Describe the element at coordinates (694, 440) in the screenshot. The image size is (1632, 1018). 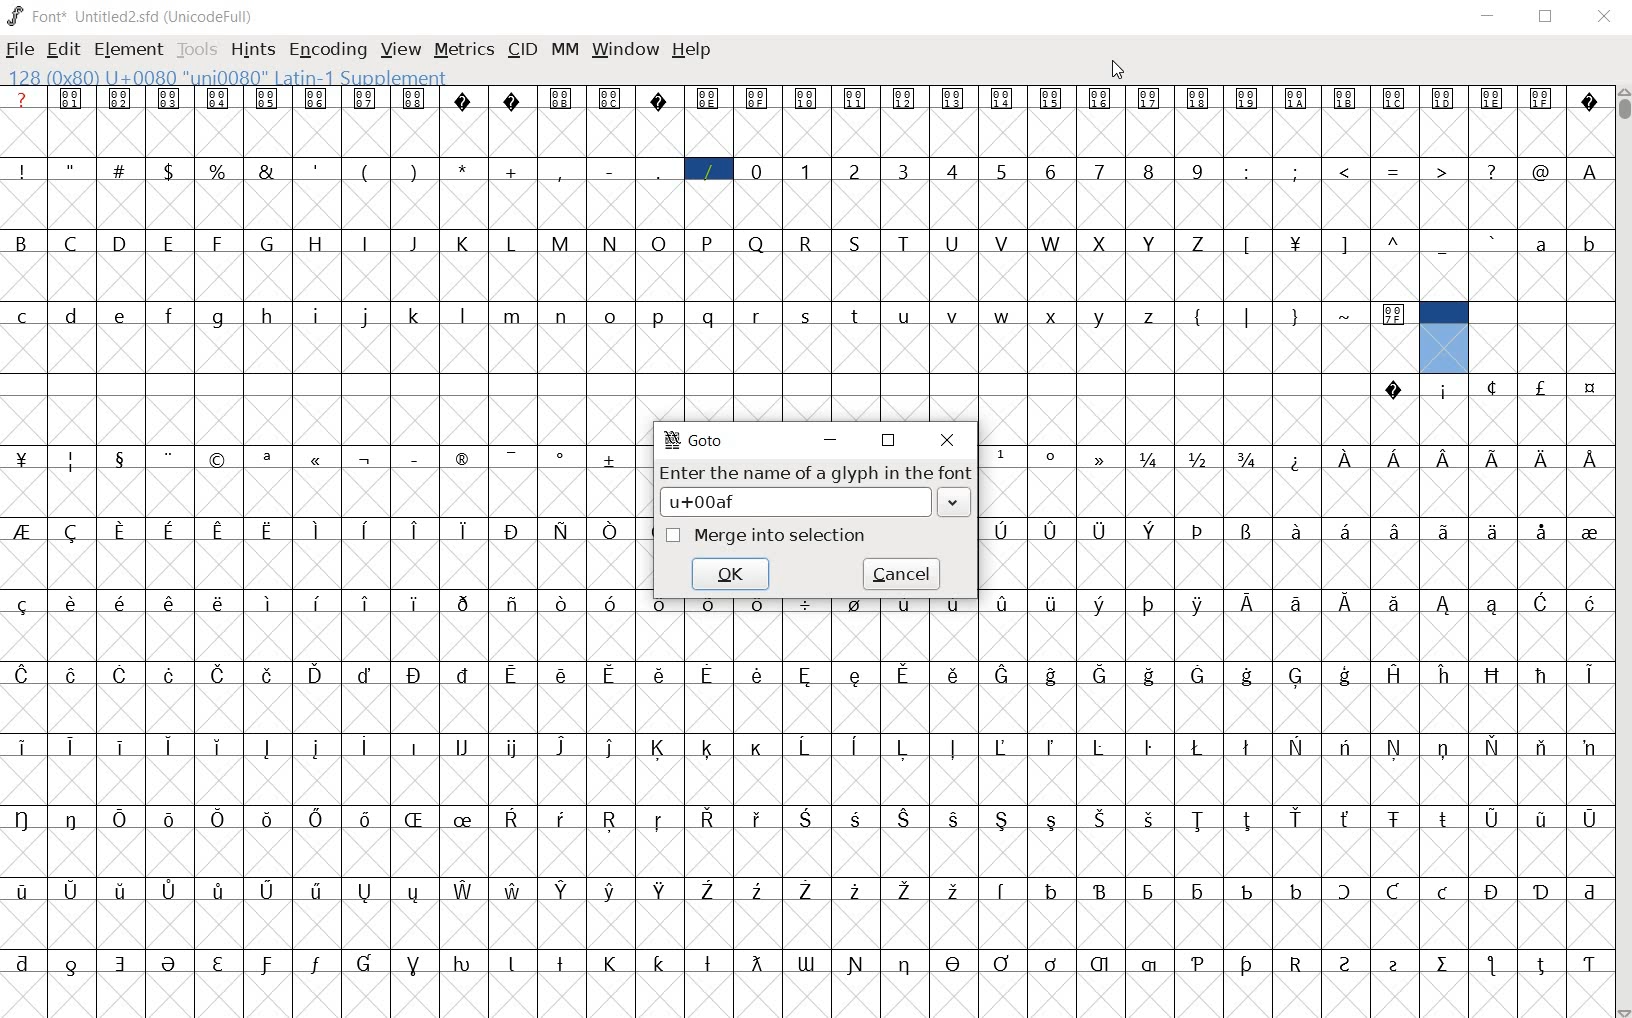
I see `GoTo` at that location.